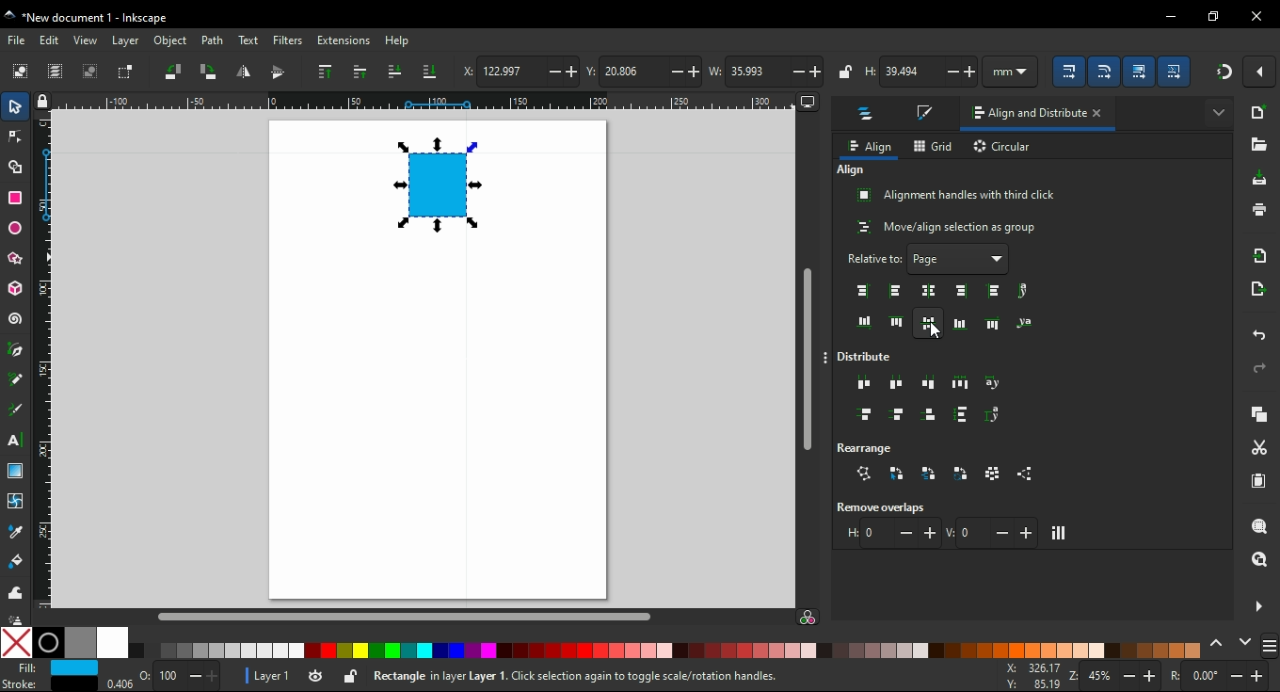 The width and height of the screenshot is (1280, 692). Describe the element at coordinates (80, 643) in the screenshot. I see `50% grey` at that location.